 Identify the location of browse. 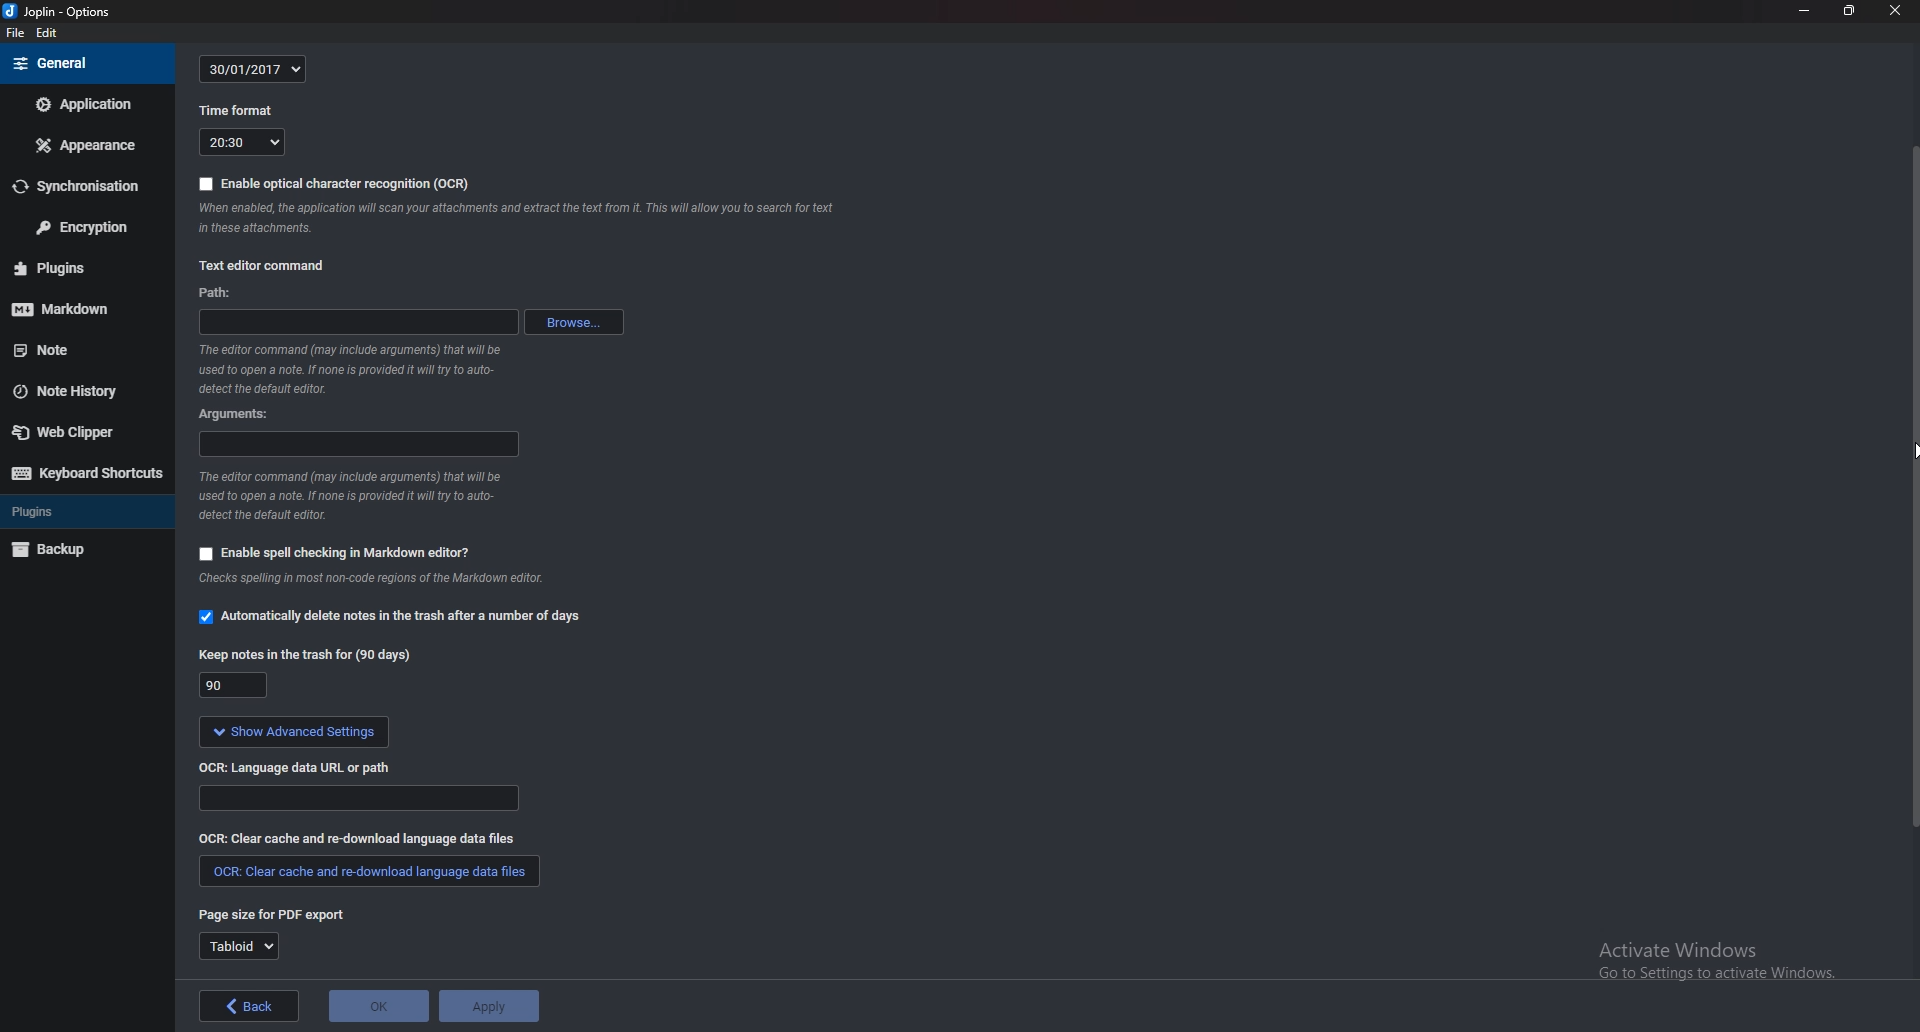
(571, 322).